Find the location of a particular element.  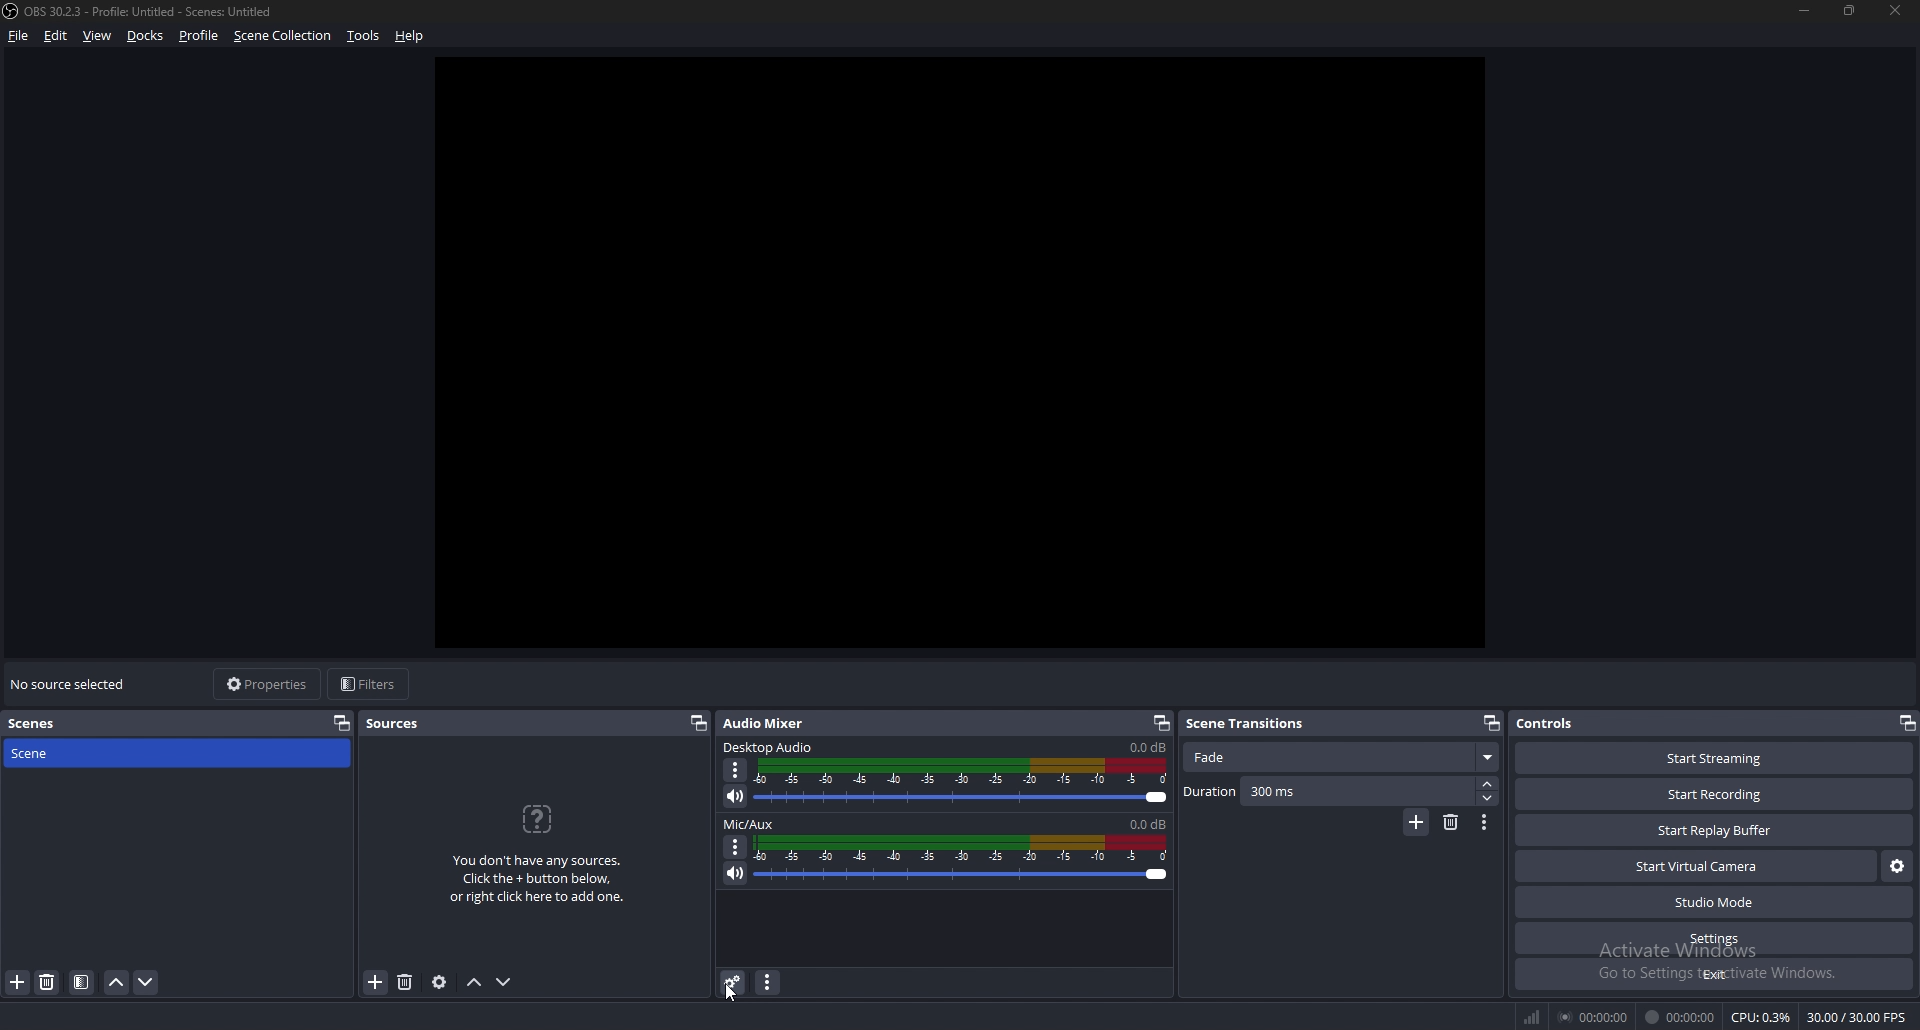

configure virtual camera is located at coordinates (1897, 867).